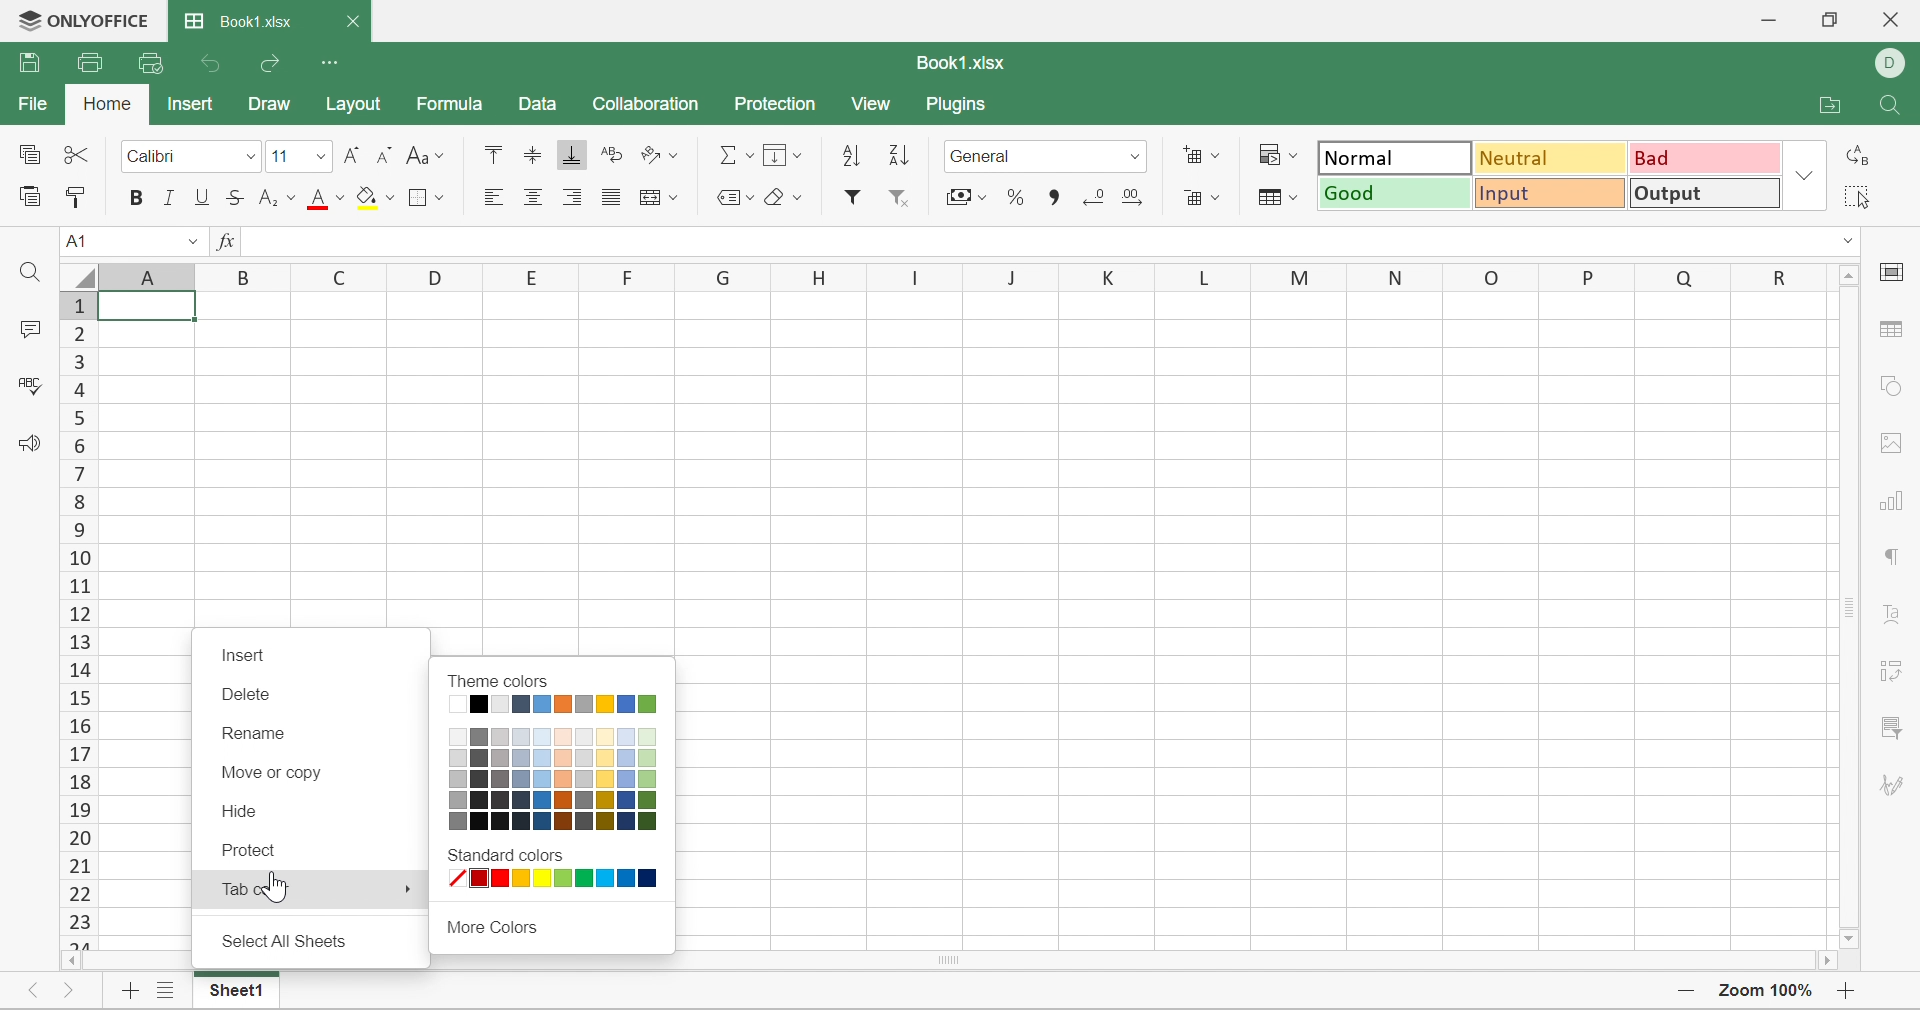 This screenshot has width=1920, height=1010. I want to click on E, so click(533, 273).